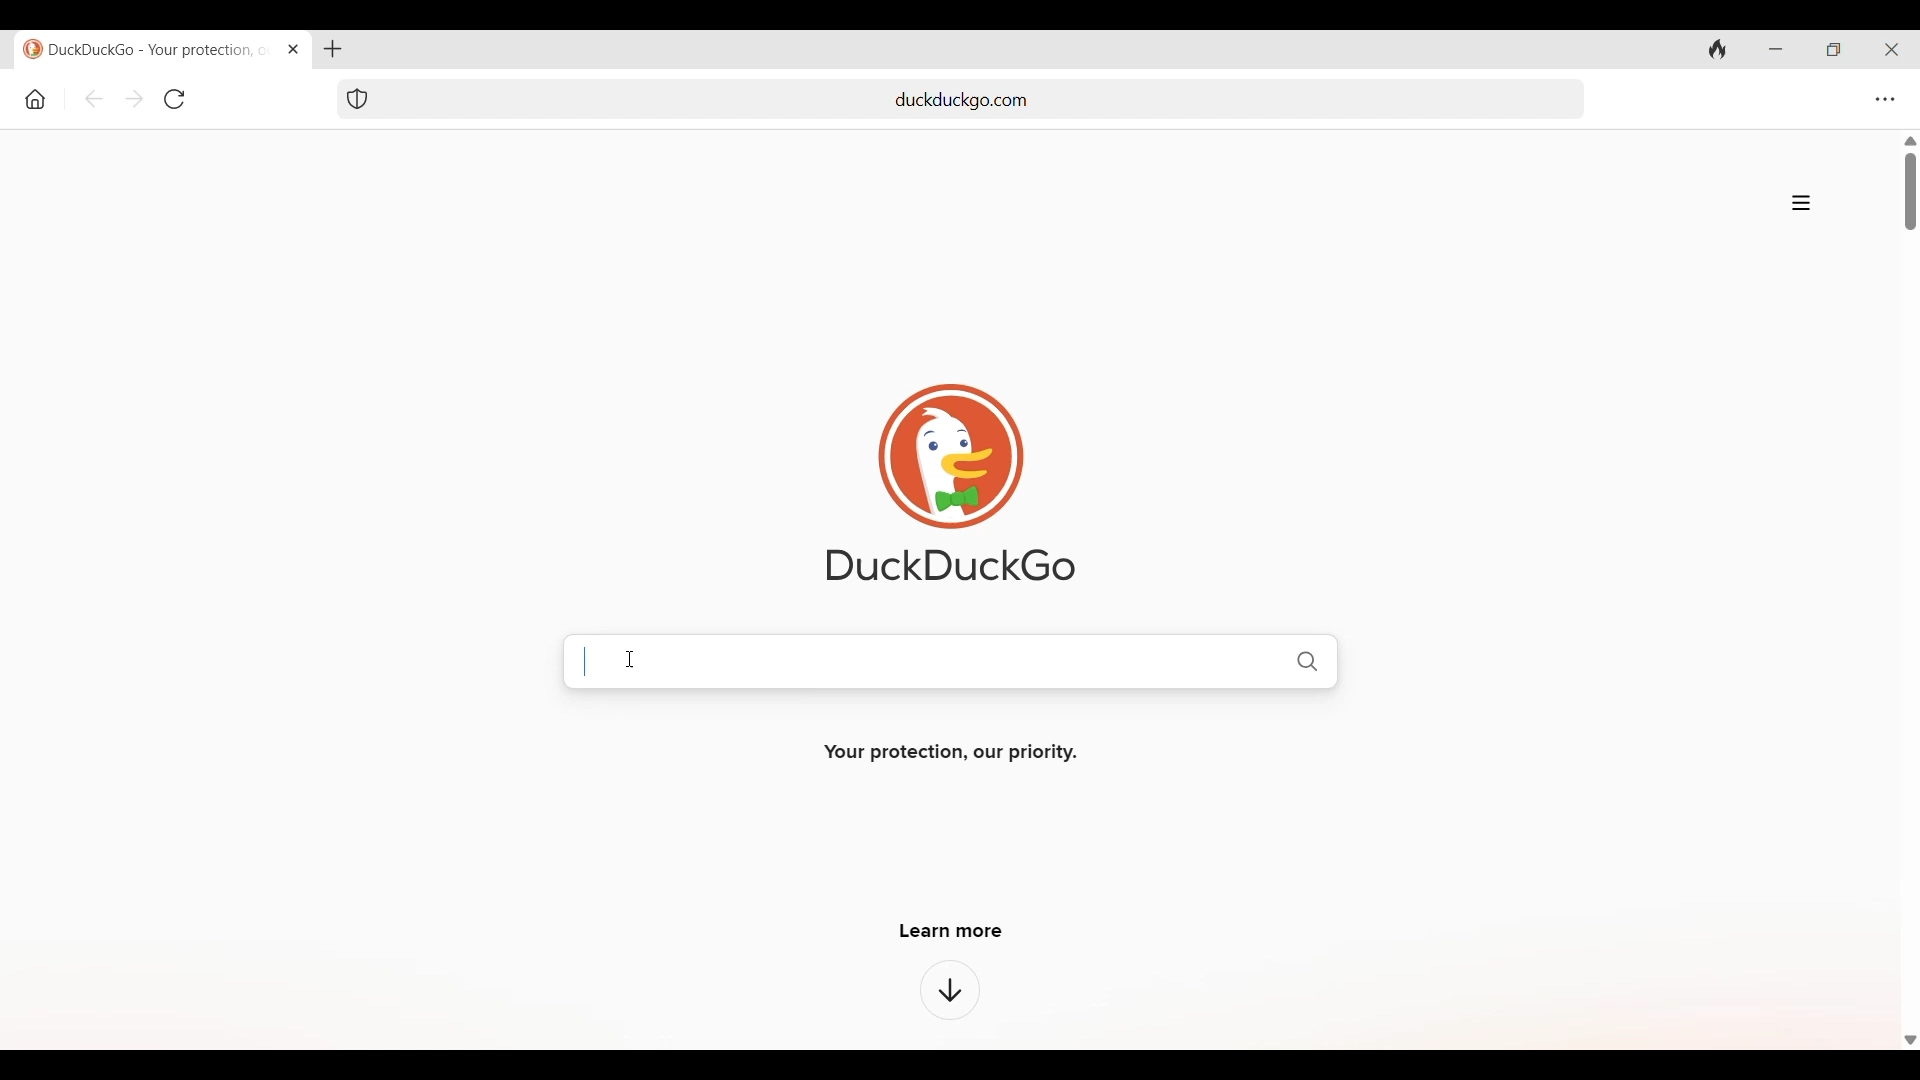 The image size is (1920, 1080). Describe the element at coordinates (1910, 141) in the screenshot. I see `Quick slide to top` at that location.